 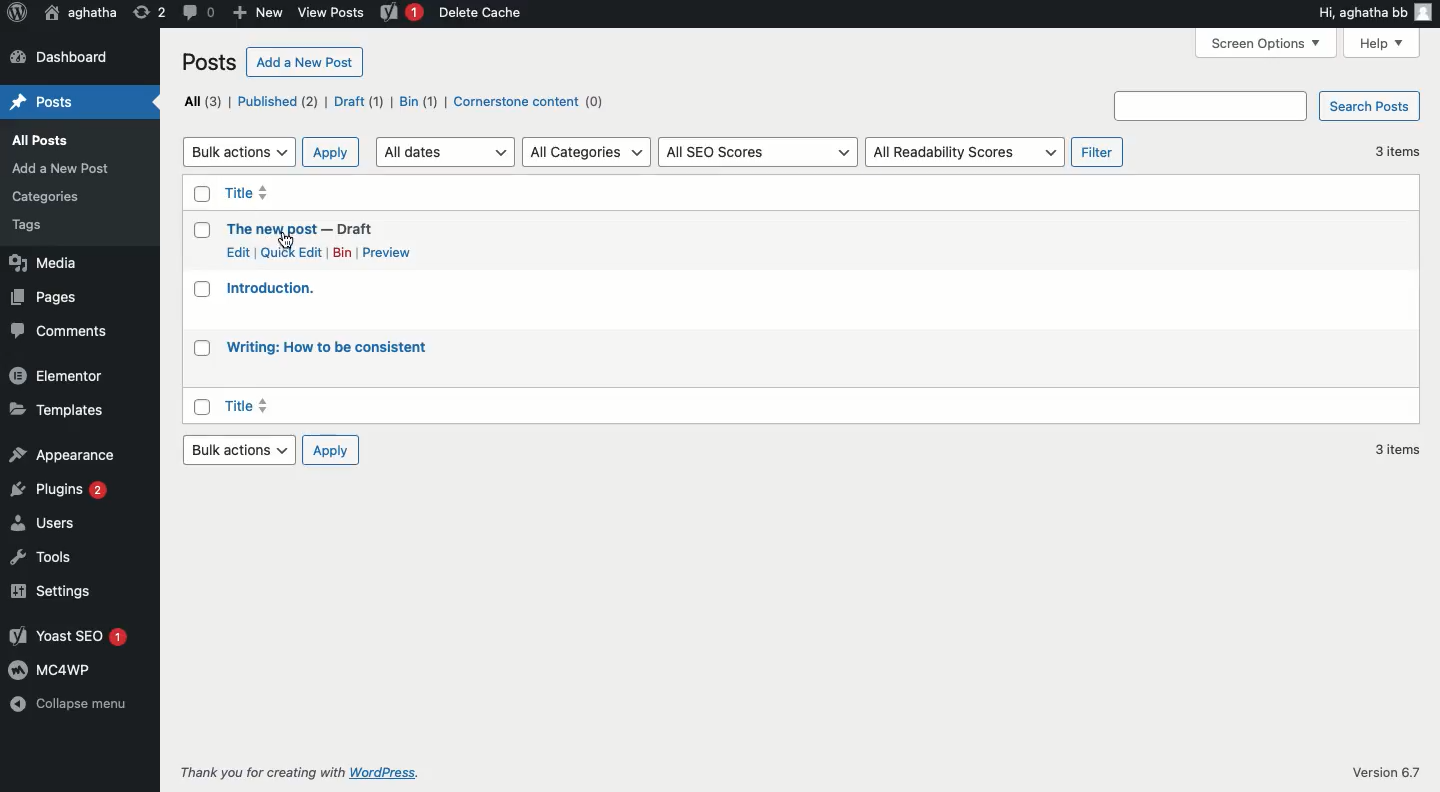 I want to click on Profile, so click(x=1425, y=11).